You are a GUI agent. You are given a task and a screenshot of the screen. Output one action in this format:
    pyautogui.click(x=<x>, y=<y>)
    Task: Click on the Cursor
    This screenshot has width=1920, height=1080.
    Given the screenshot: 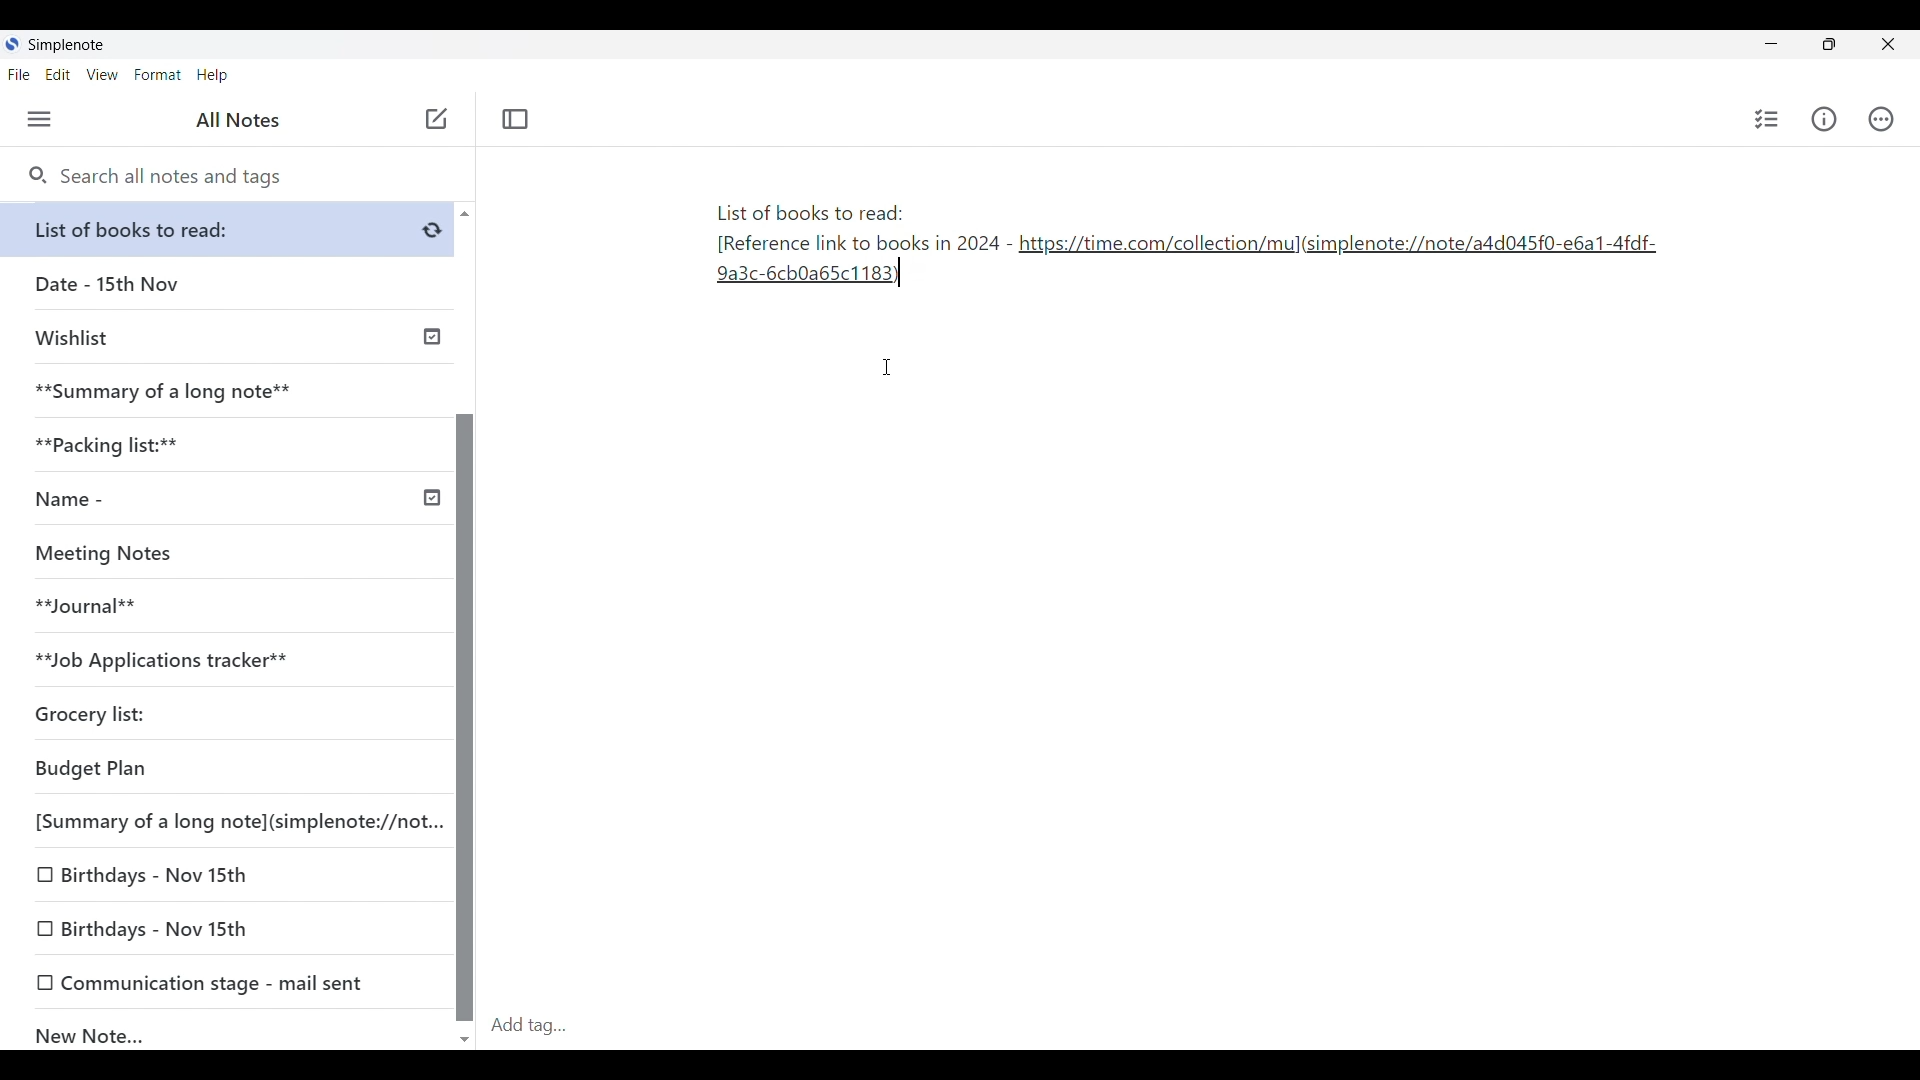 What is the action you would take?
    pyautogui.click(x=889, y=367)
    